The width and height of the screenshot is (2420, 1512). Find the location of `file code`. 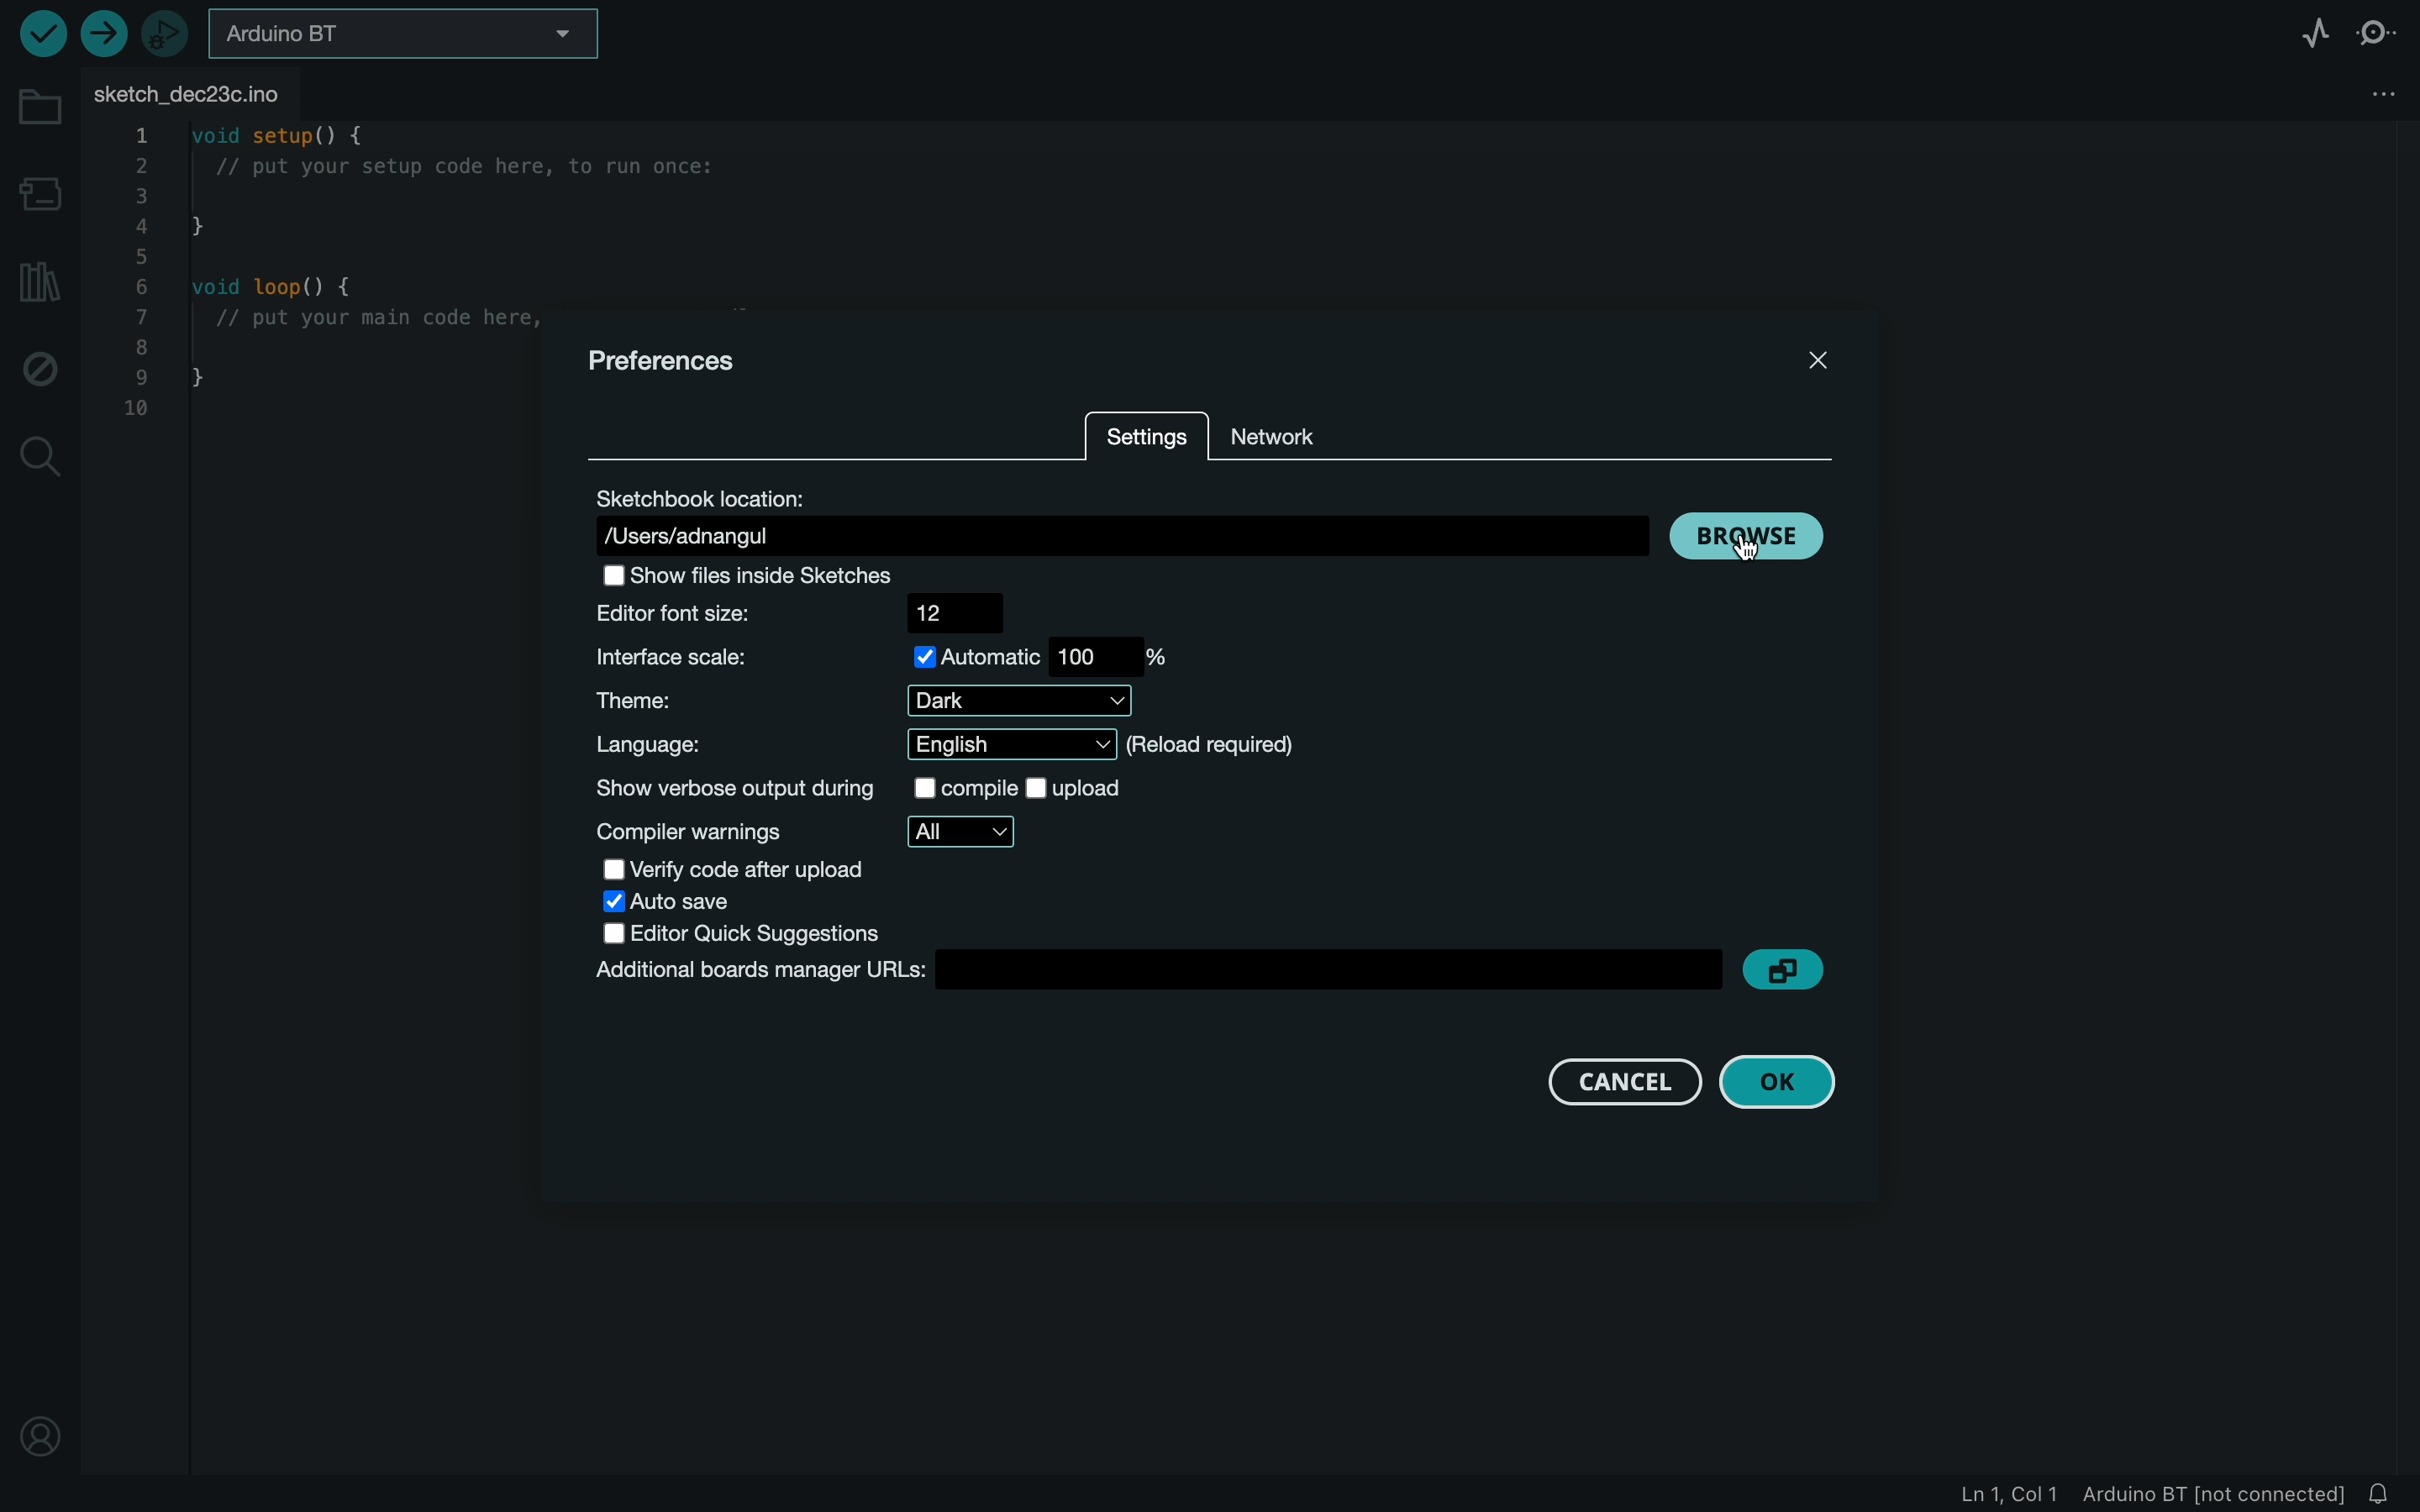

file code is located at coordinates (330, 403).